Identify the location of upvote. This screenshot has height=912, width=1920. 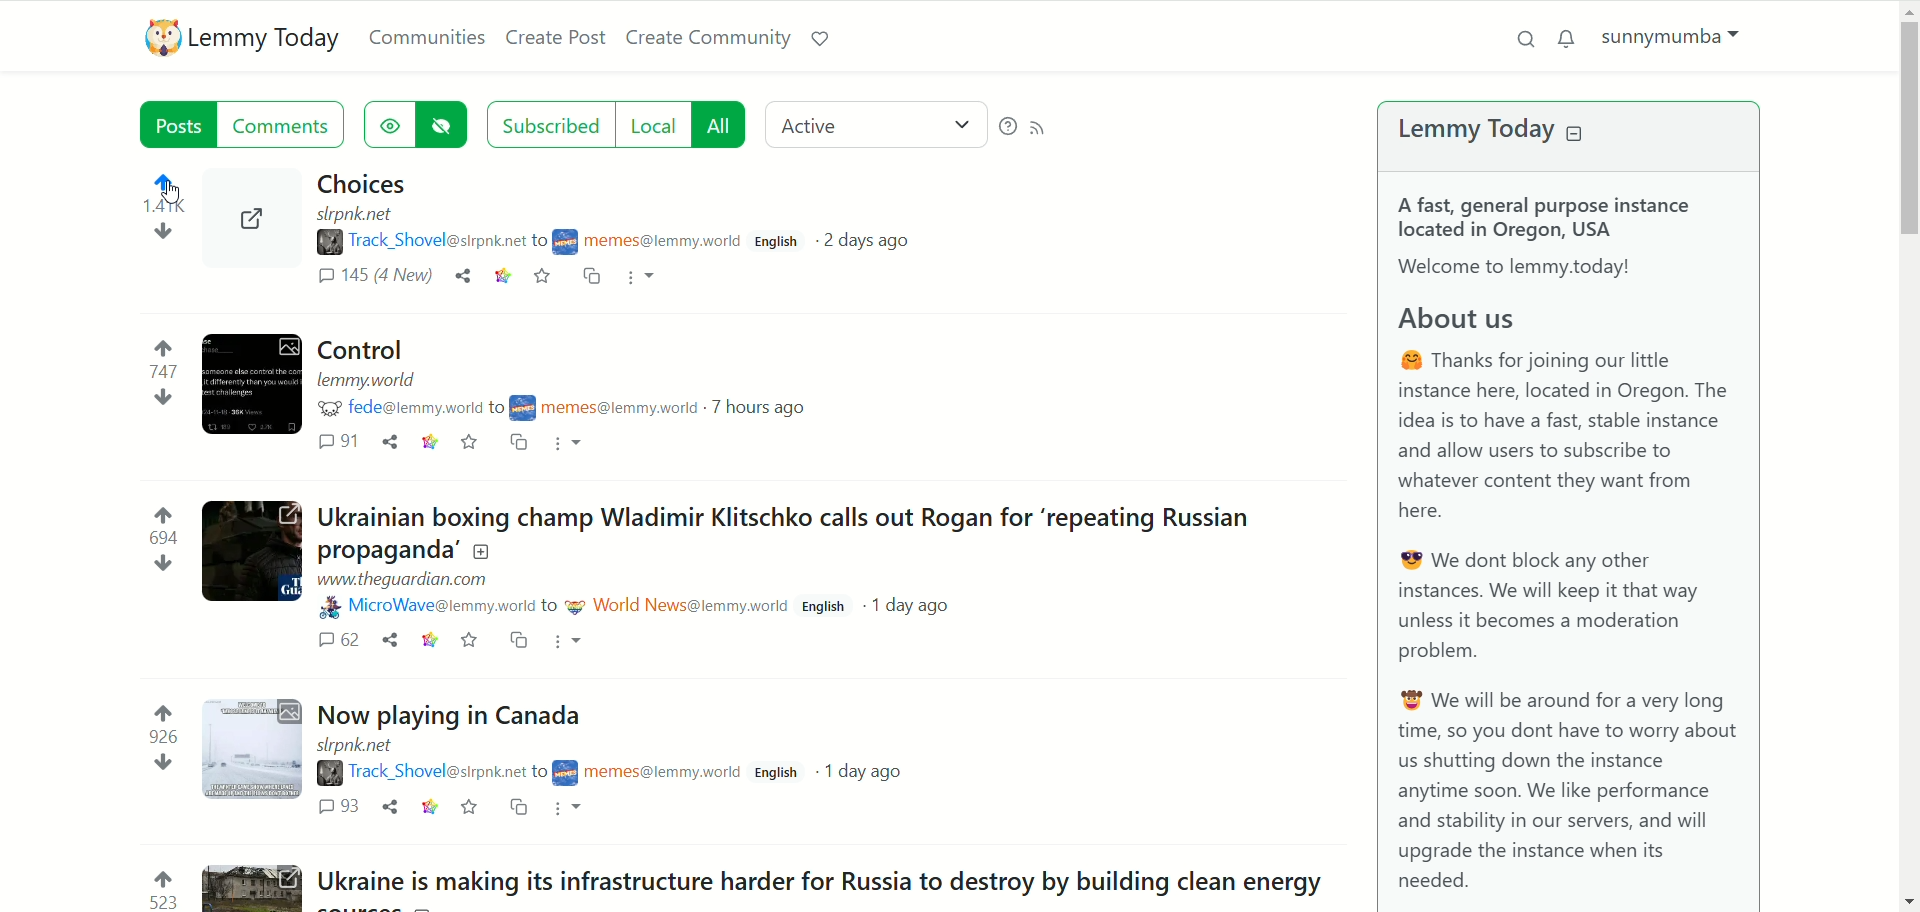
(162, 709).